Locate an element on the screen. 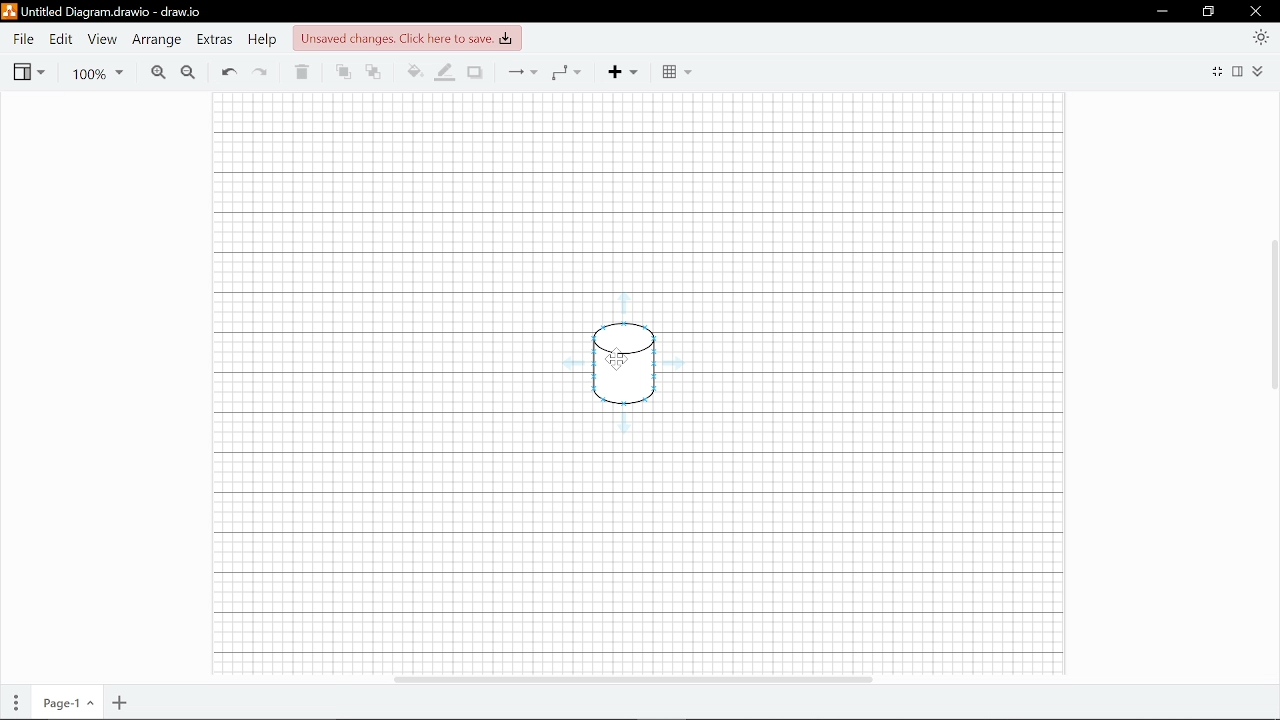 Image resolution: width=1280 pixels, height=720 pixels. Pages is located at coordinates (16, 701).